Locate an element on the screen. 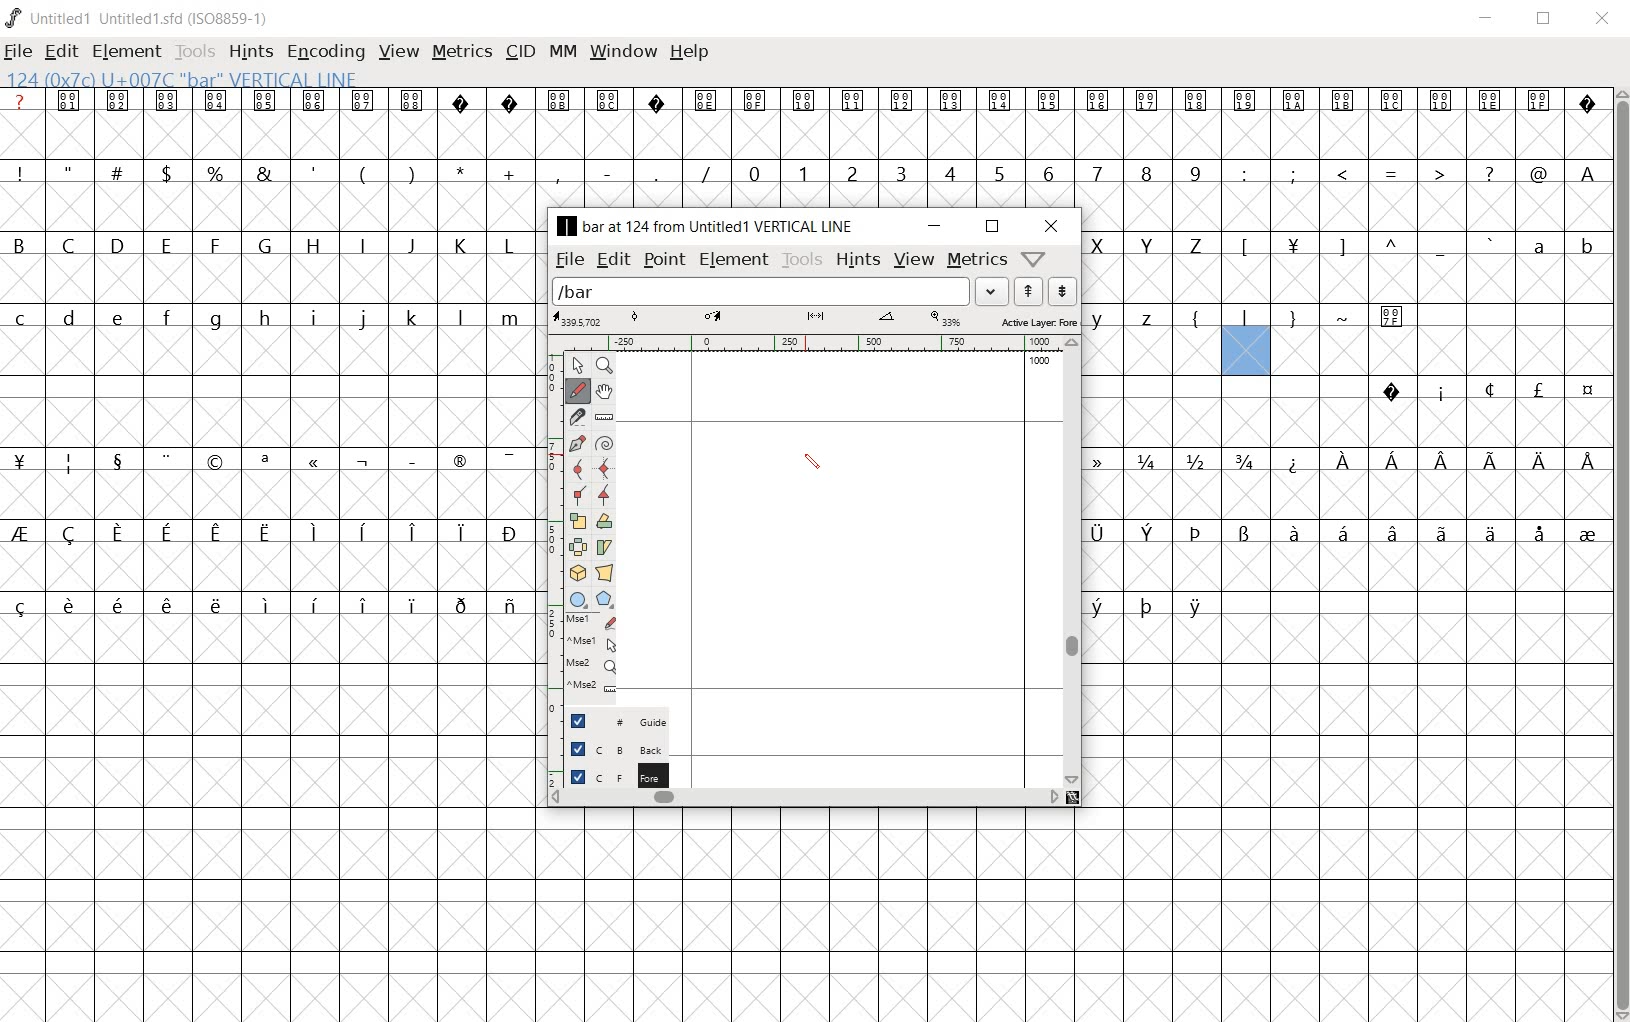  show the previous word list is located at coordinates (1027, 291).